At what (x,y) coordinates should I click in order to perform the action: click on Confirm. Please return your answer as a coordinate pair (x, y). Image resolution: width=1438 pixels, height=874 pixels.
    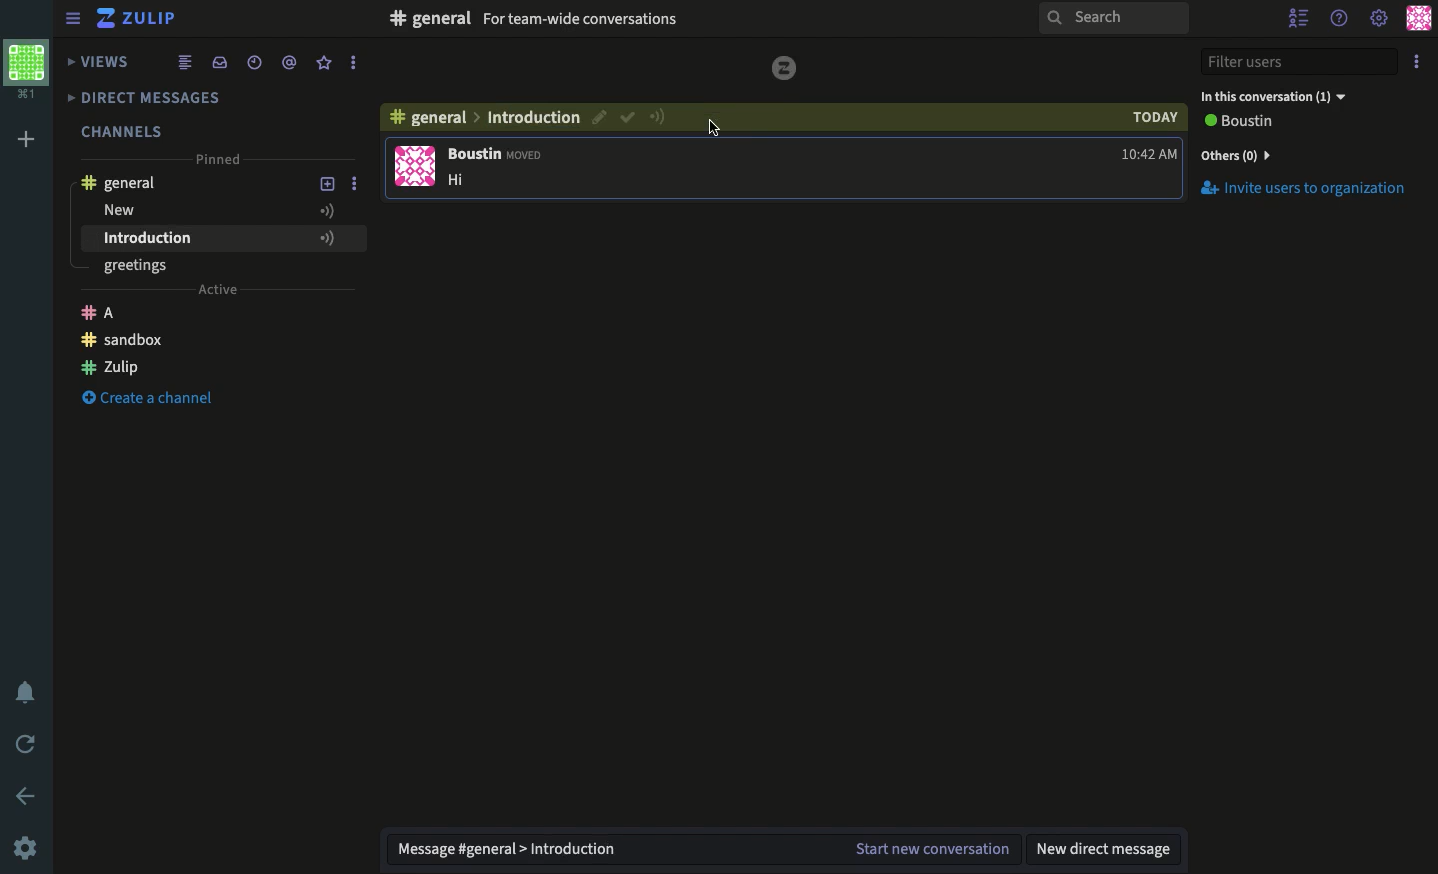
    Looking at the image, I should click on (600, 117).